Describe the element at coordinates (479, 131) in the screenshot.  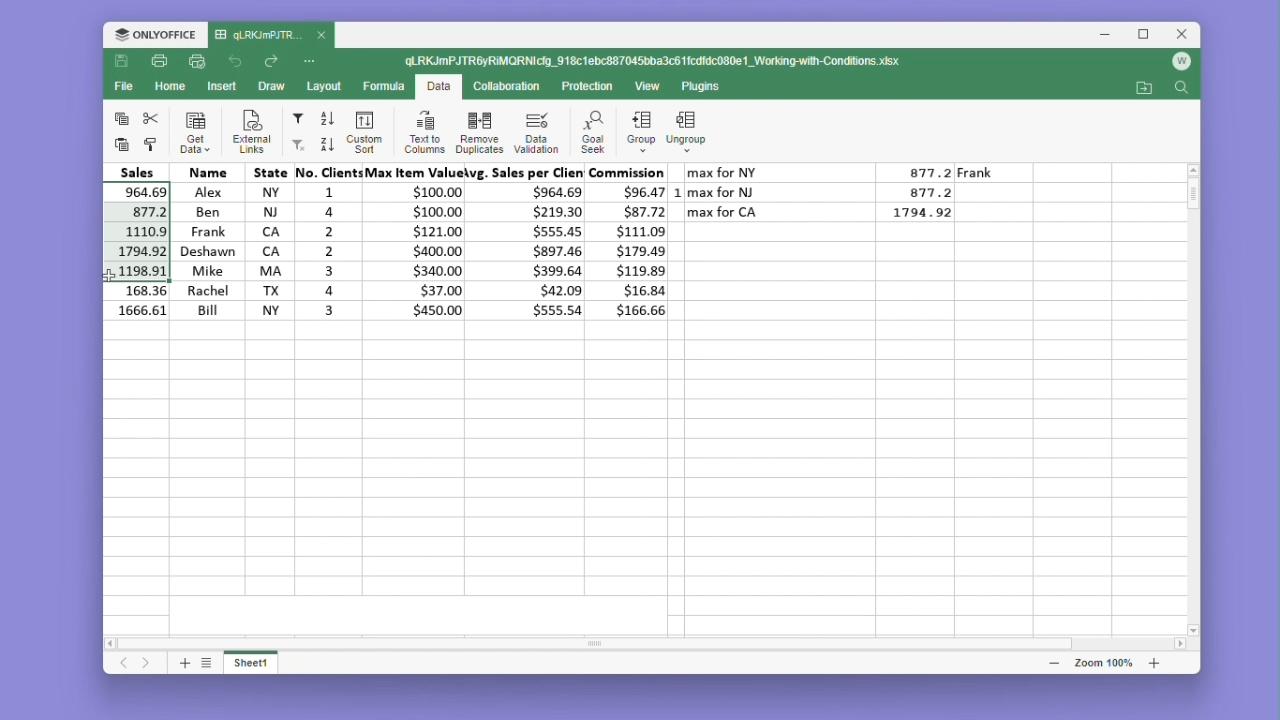
I see `Remove duplicates` at that location.